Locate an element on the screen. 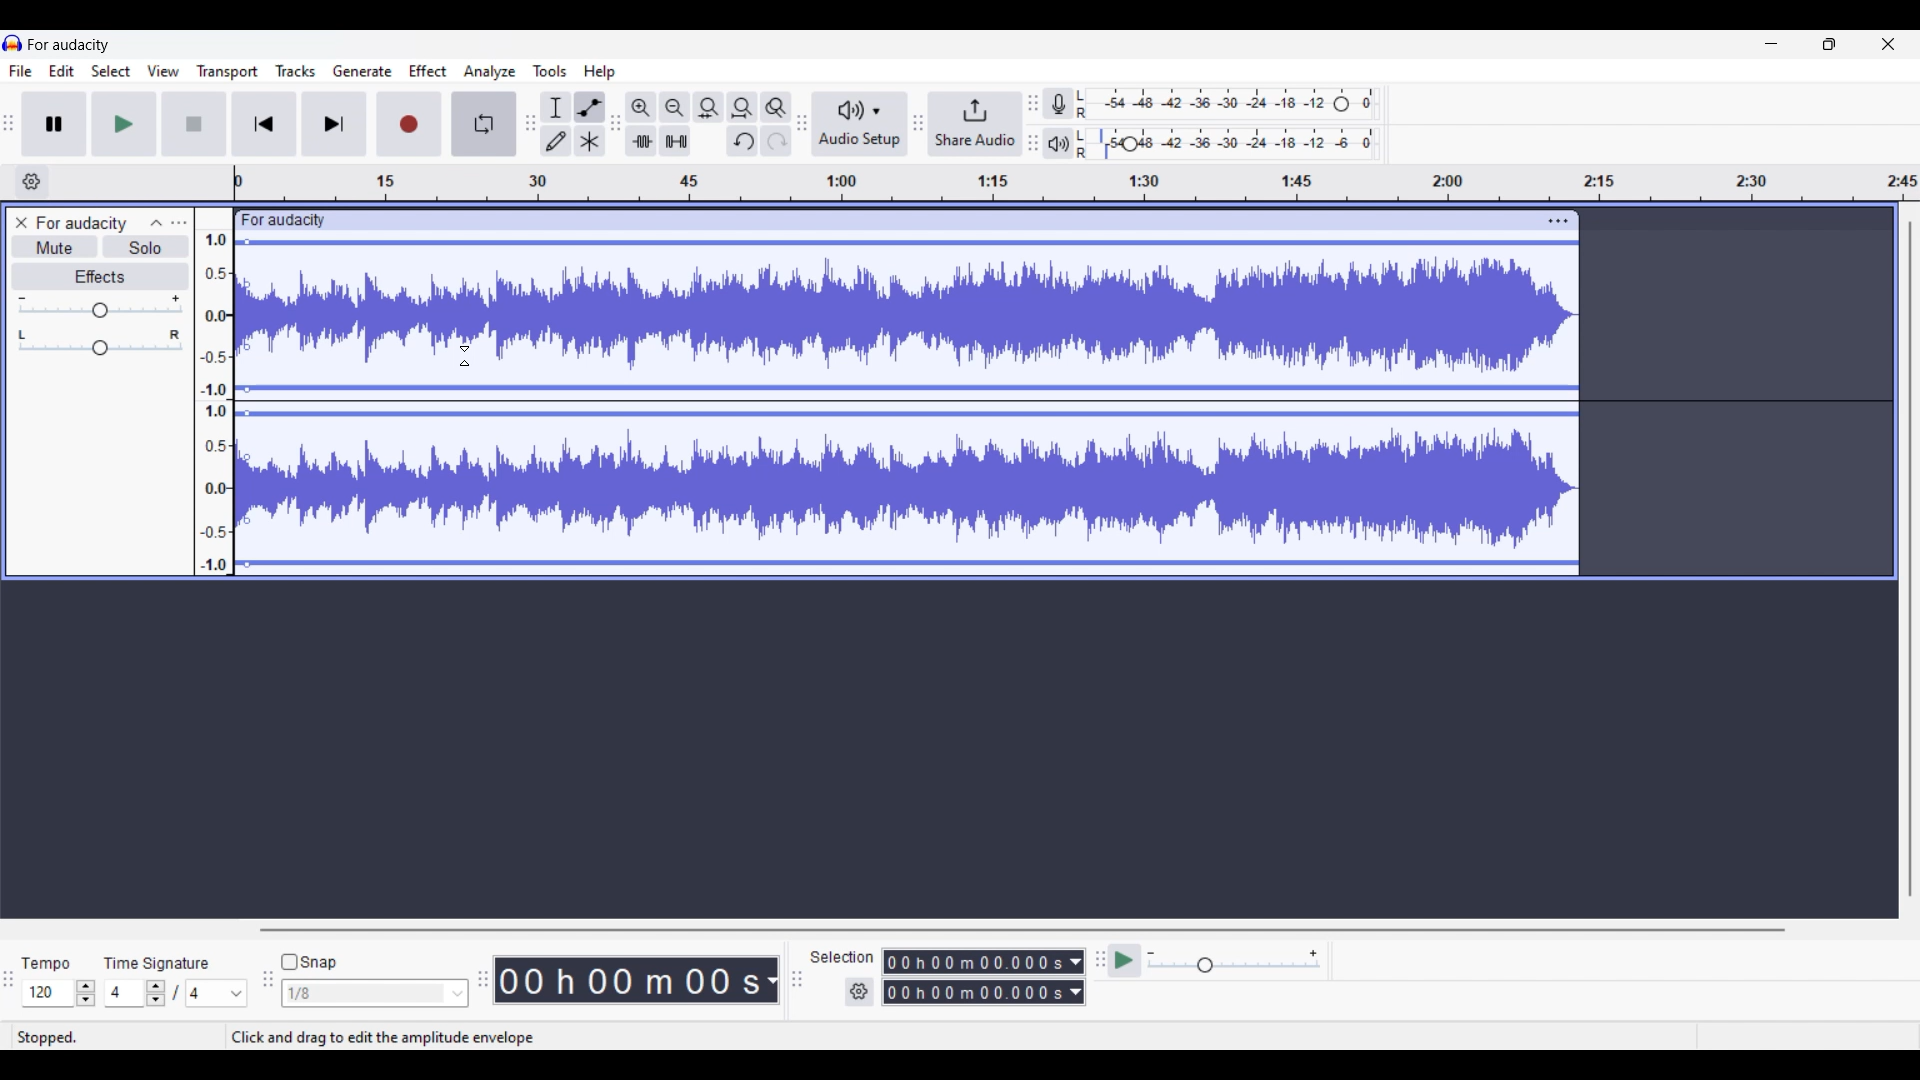 Image resolution: width=1920 pixels, height=1080 pixels. Horizontal slide bar is located at coordinates (1021, 930).